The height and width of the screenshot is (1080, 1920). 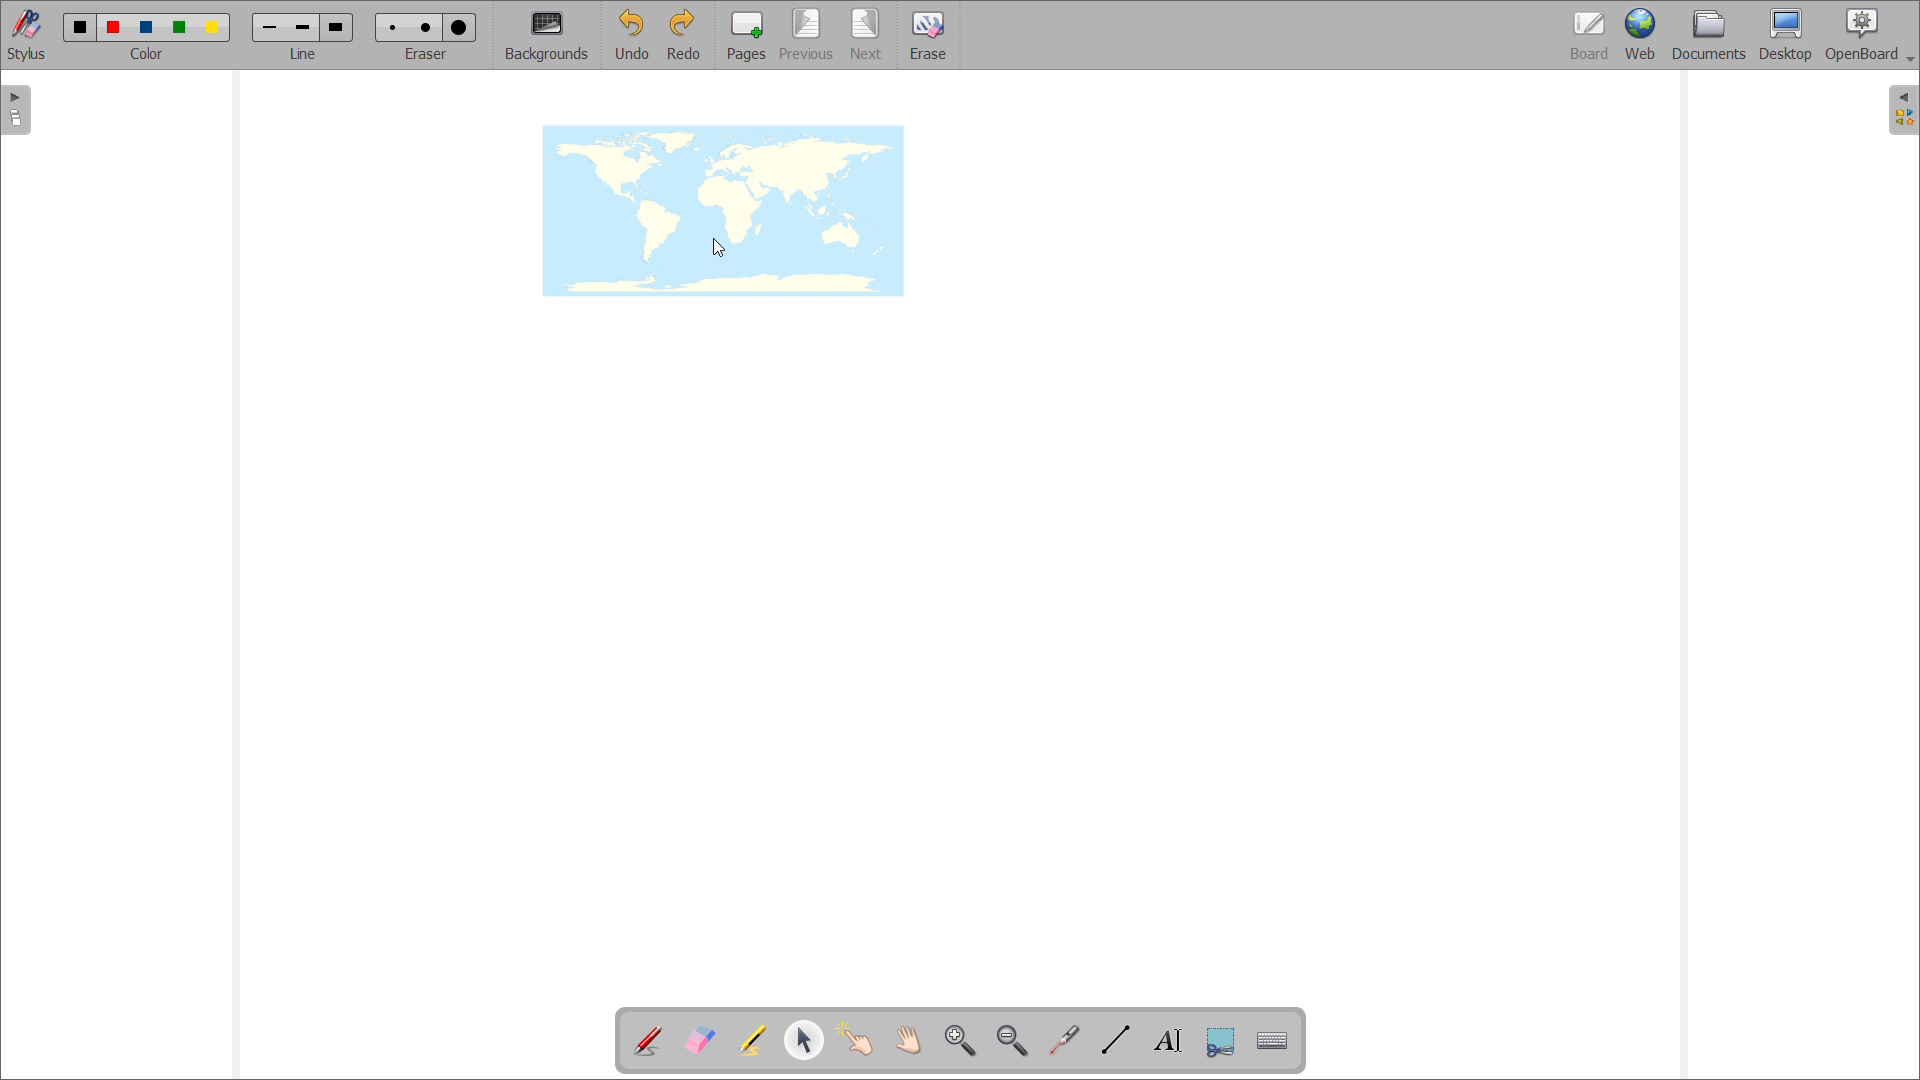 I want to click on line, so click(x=303, y=55).